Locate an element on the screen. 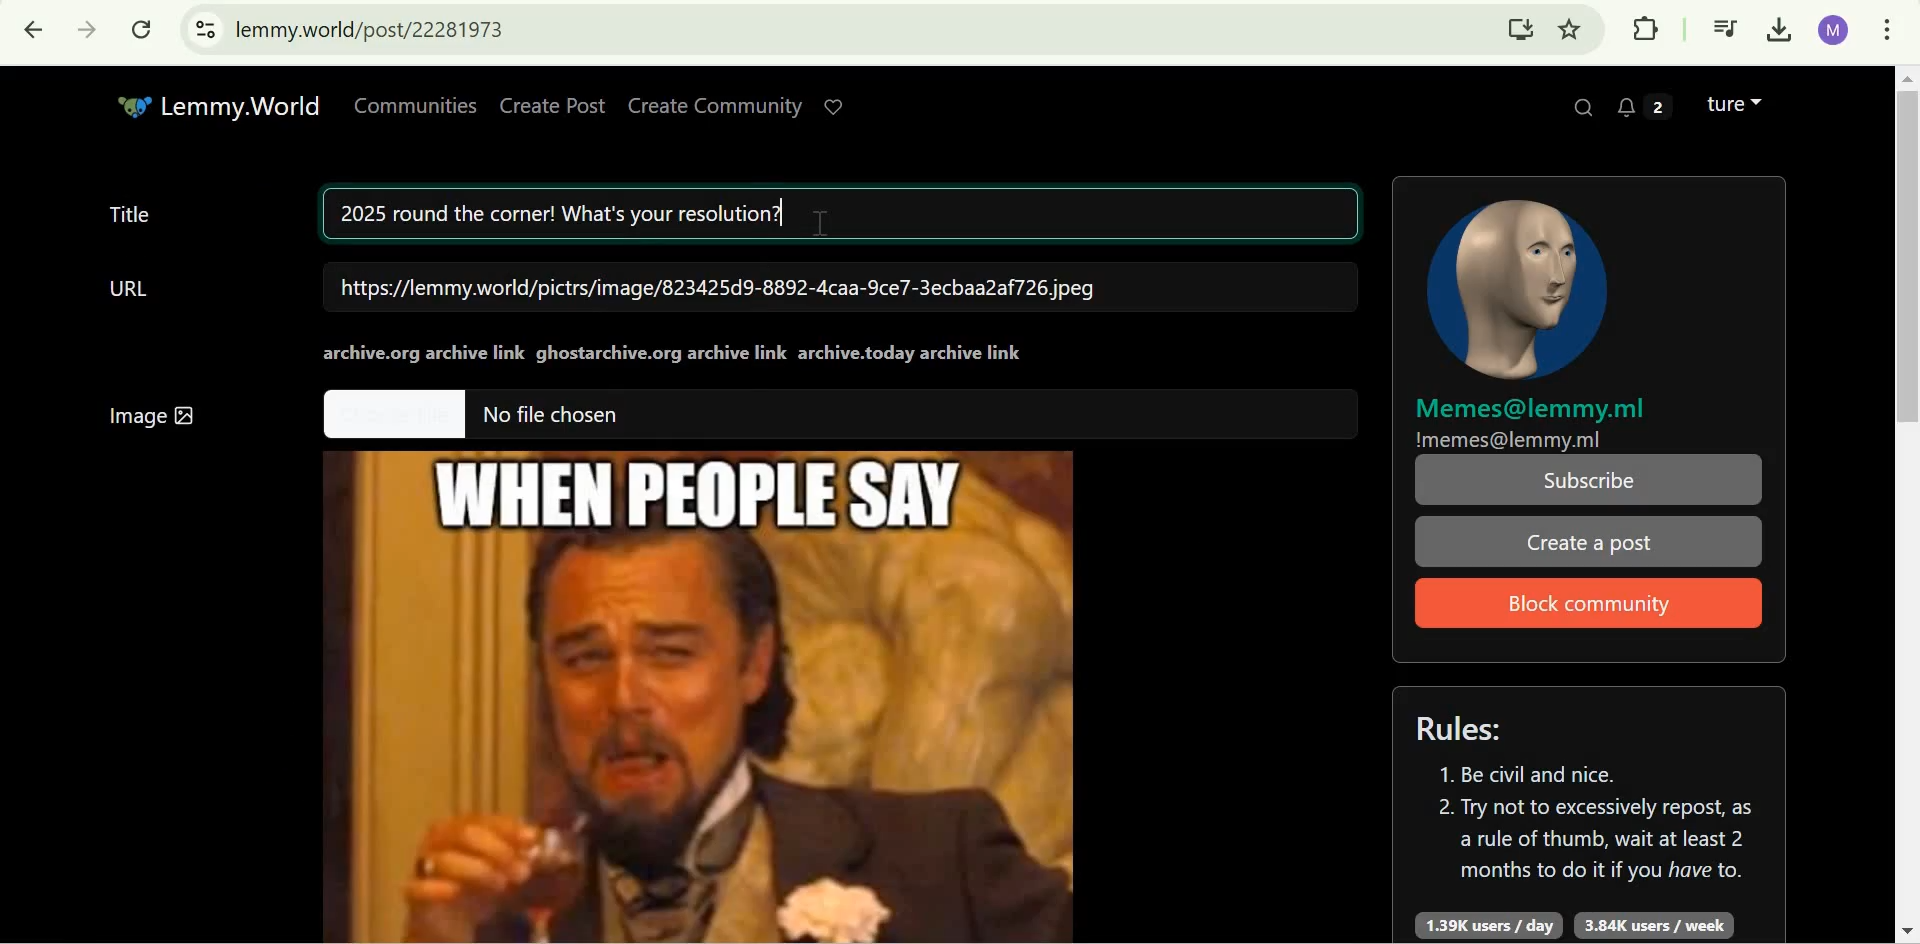 This screenshot has width=1920, height=944. Control your music, videos, and more is located at coordinates (1726, 31).